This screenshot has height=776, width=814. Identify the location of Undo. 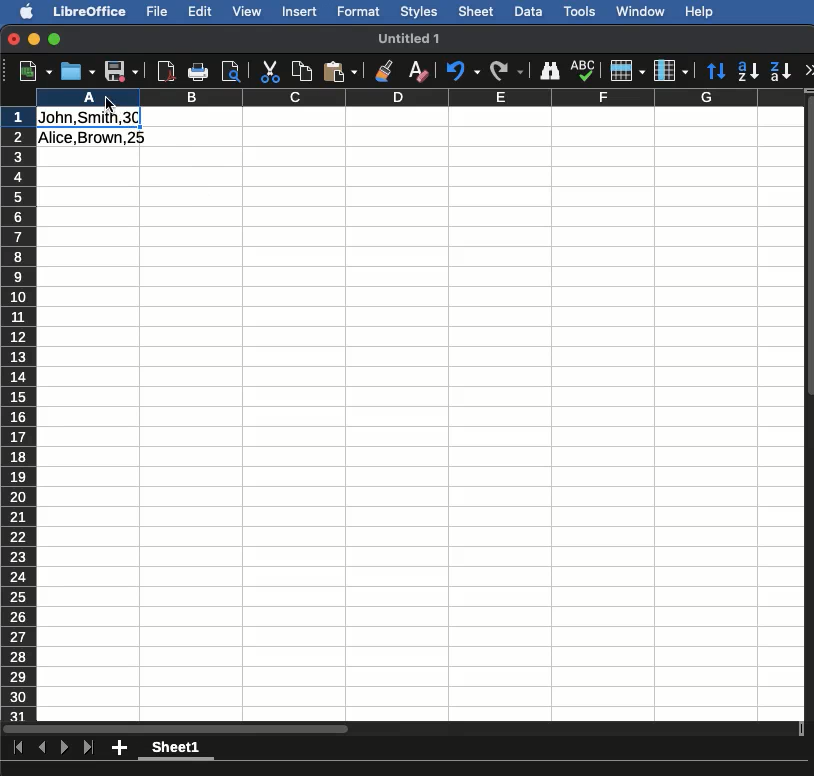
(465, 70).